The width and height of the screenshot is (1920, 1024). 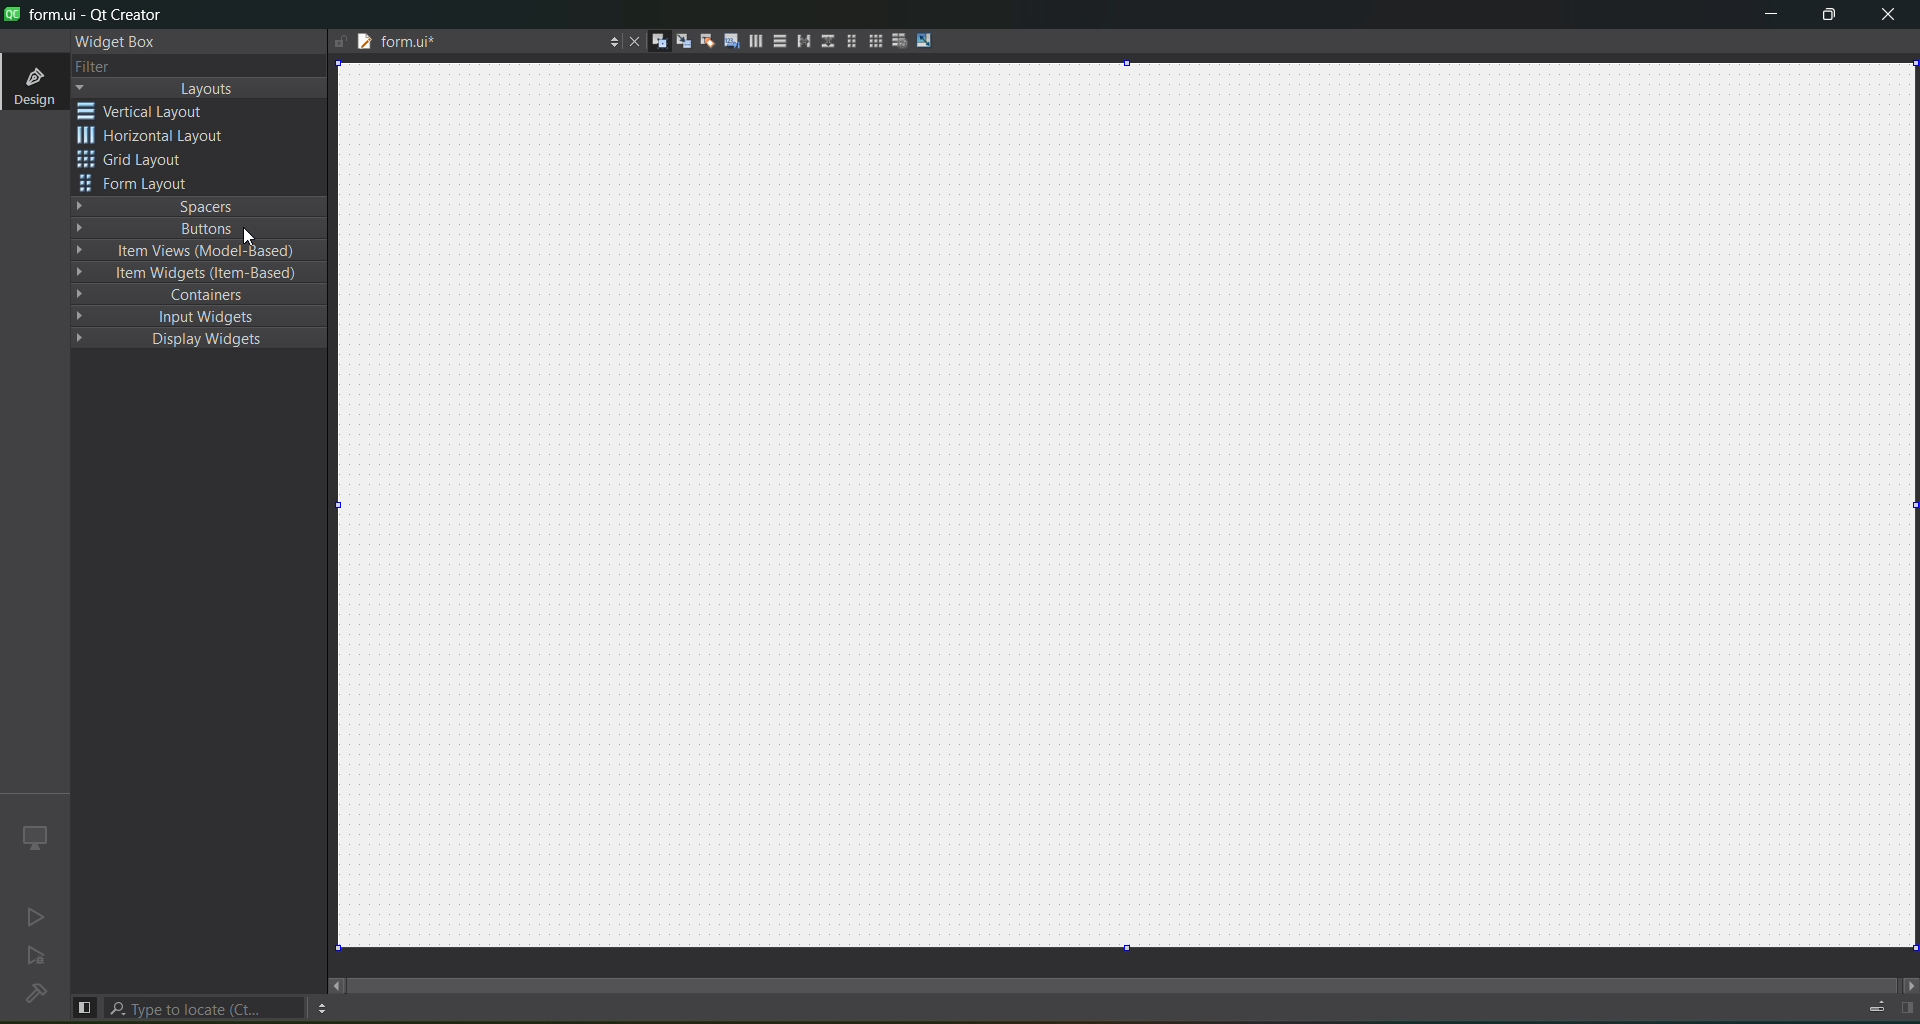 I want to click on icon, so click(x=33, y=836).